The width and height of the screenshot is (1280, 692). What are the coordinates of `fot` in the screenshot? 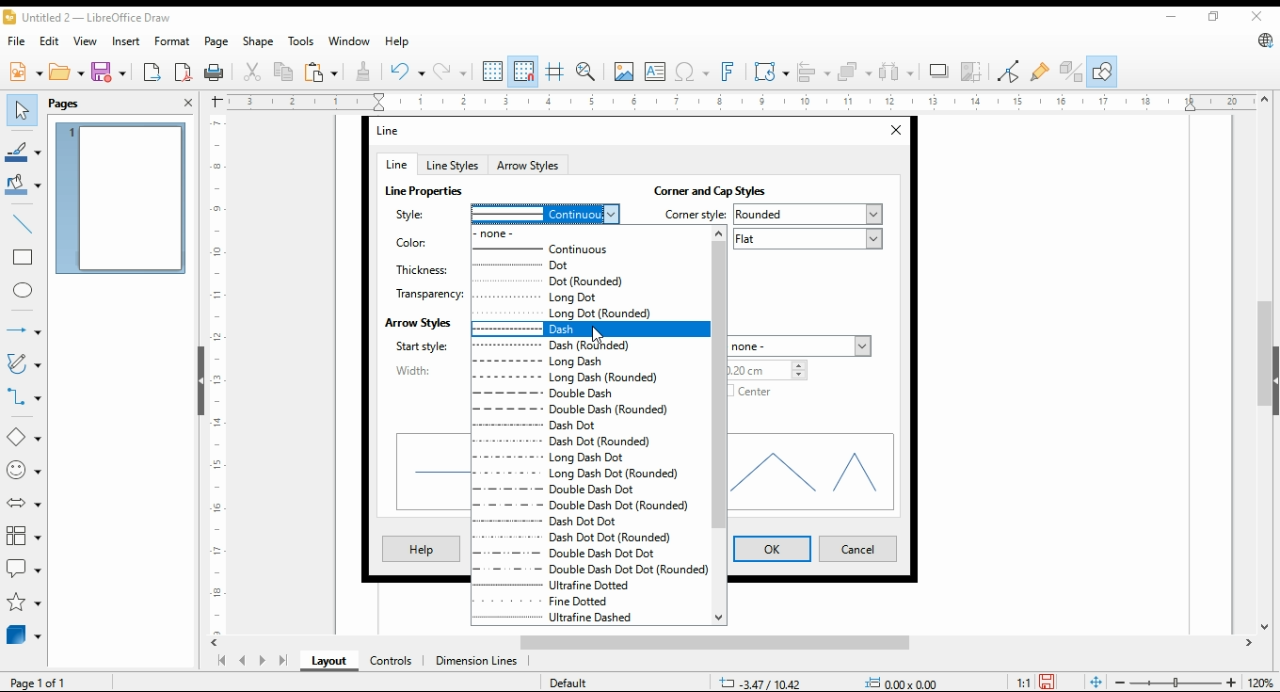 It's located at (589, 264).